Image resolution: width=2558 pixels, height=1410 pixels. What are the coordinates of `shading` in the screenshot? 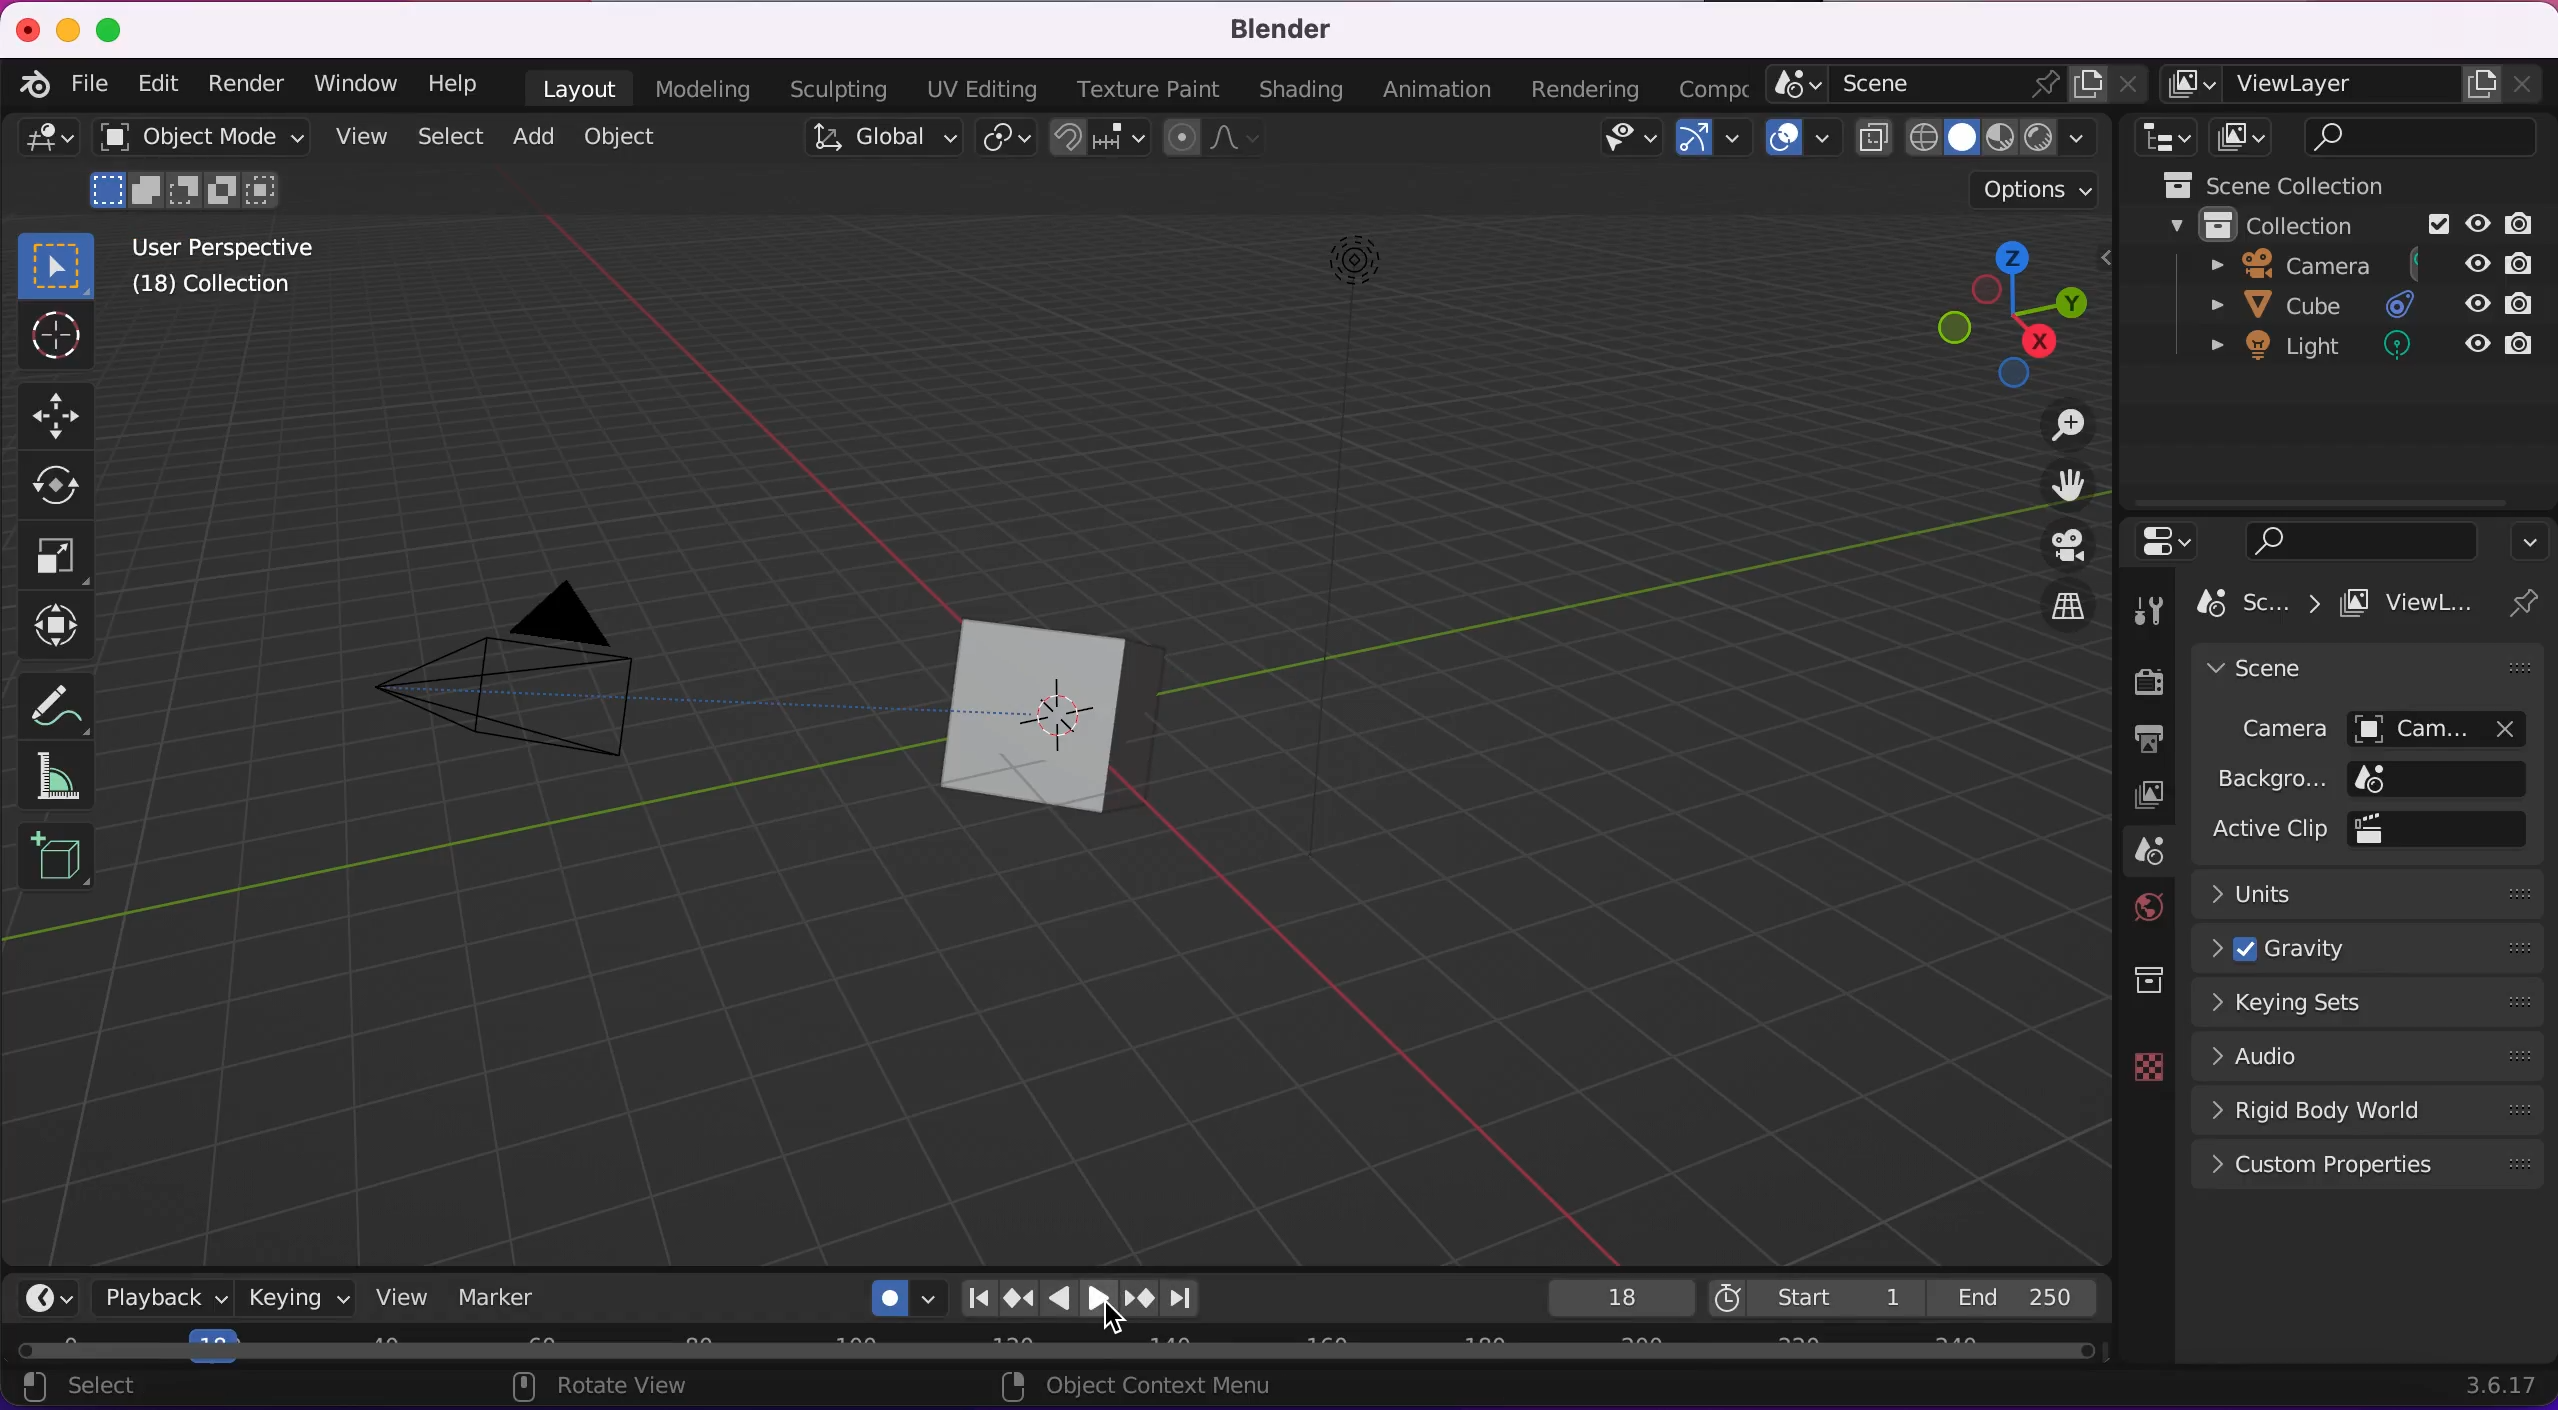 It's located at (1301, 89).